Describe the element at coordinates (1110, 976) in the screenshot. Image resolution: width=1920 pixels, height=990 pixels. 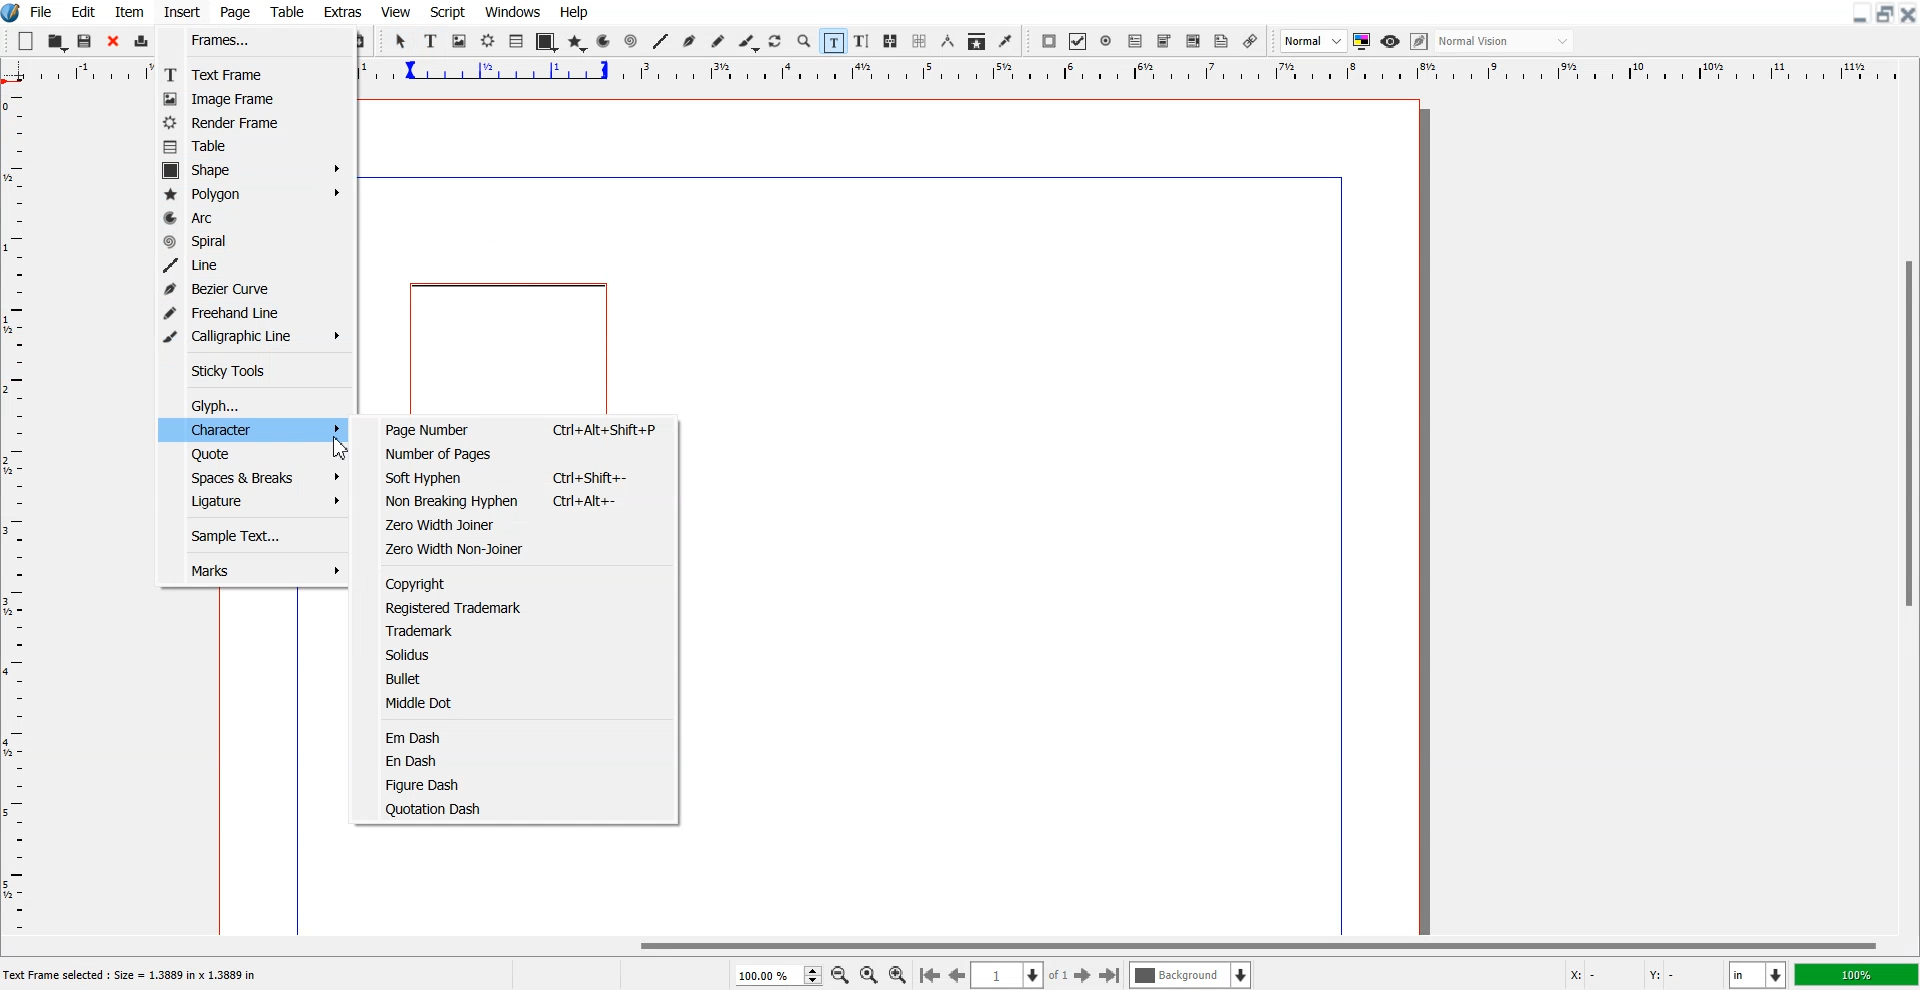
I see `Go to Last Page` at that location.